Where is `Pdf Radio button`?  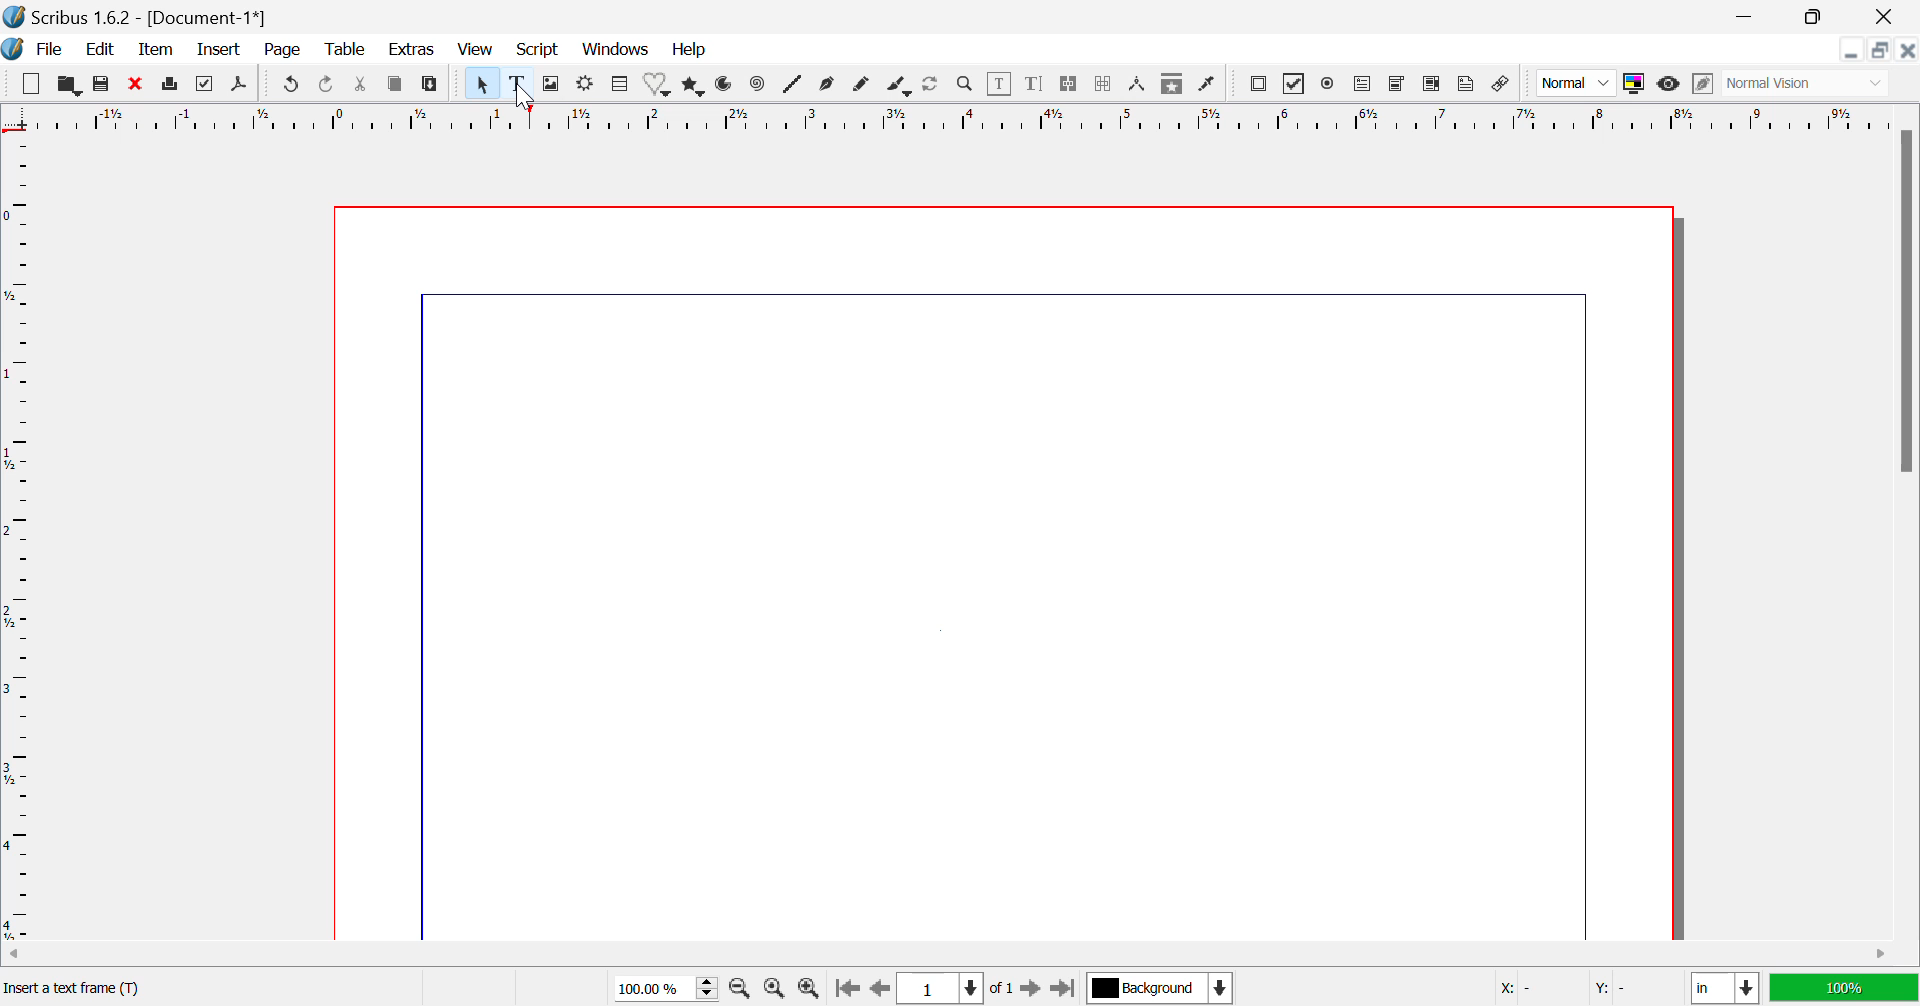
Pdf Radio button is located at coordinates (1331, 84).